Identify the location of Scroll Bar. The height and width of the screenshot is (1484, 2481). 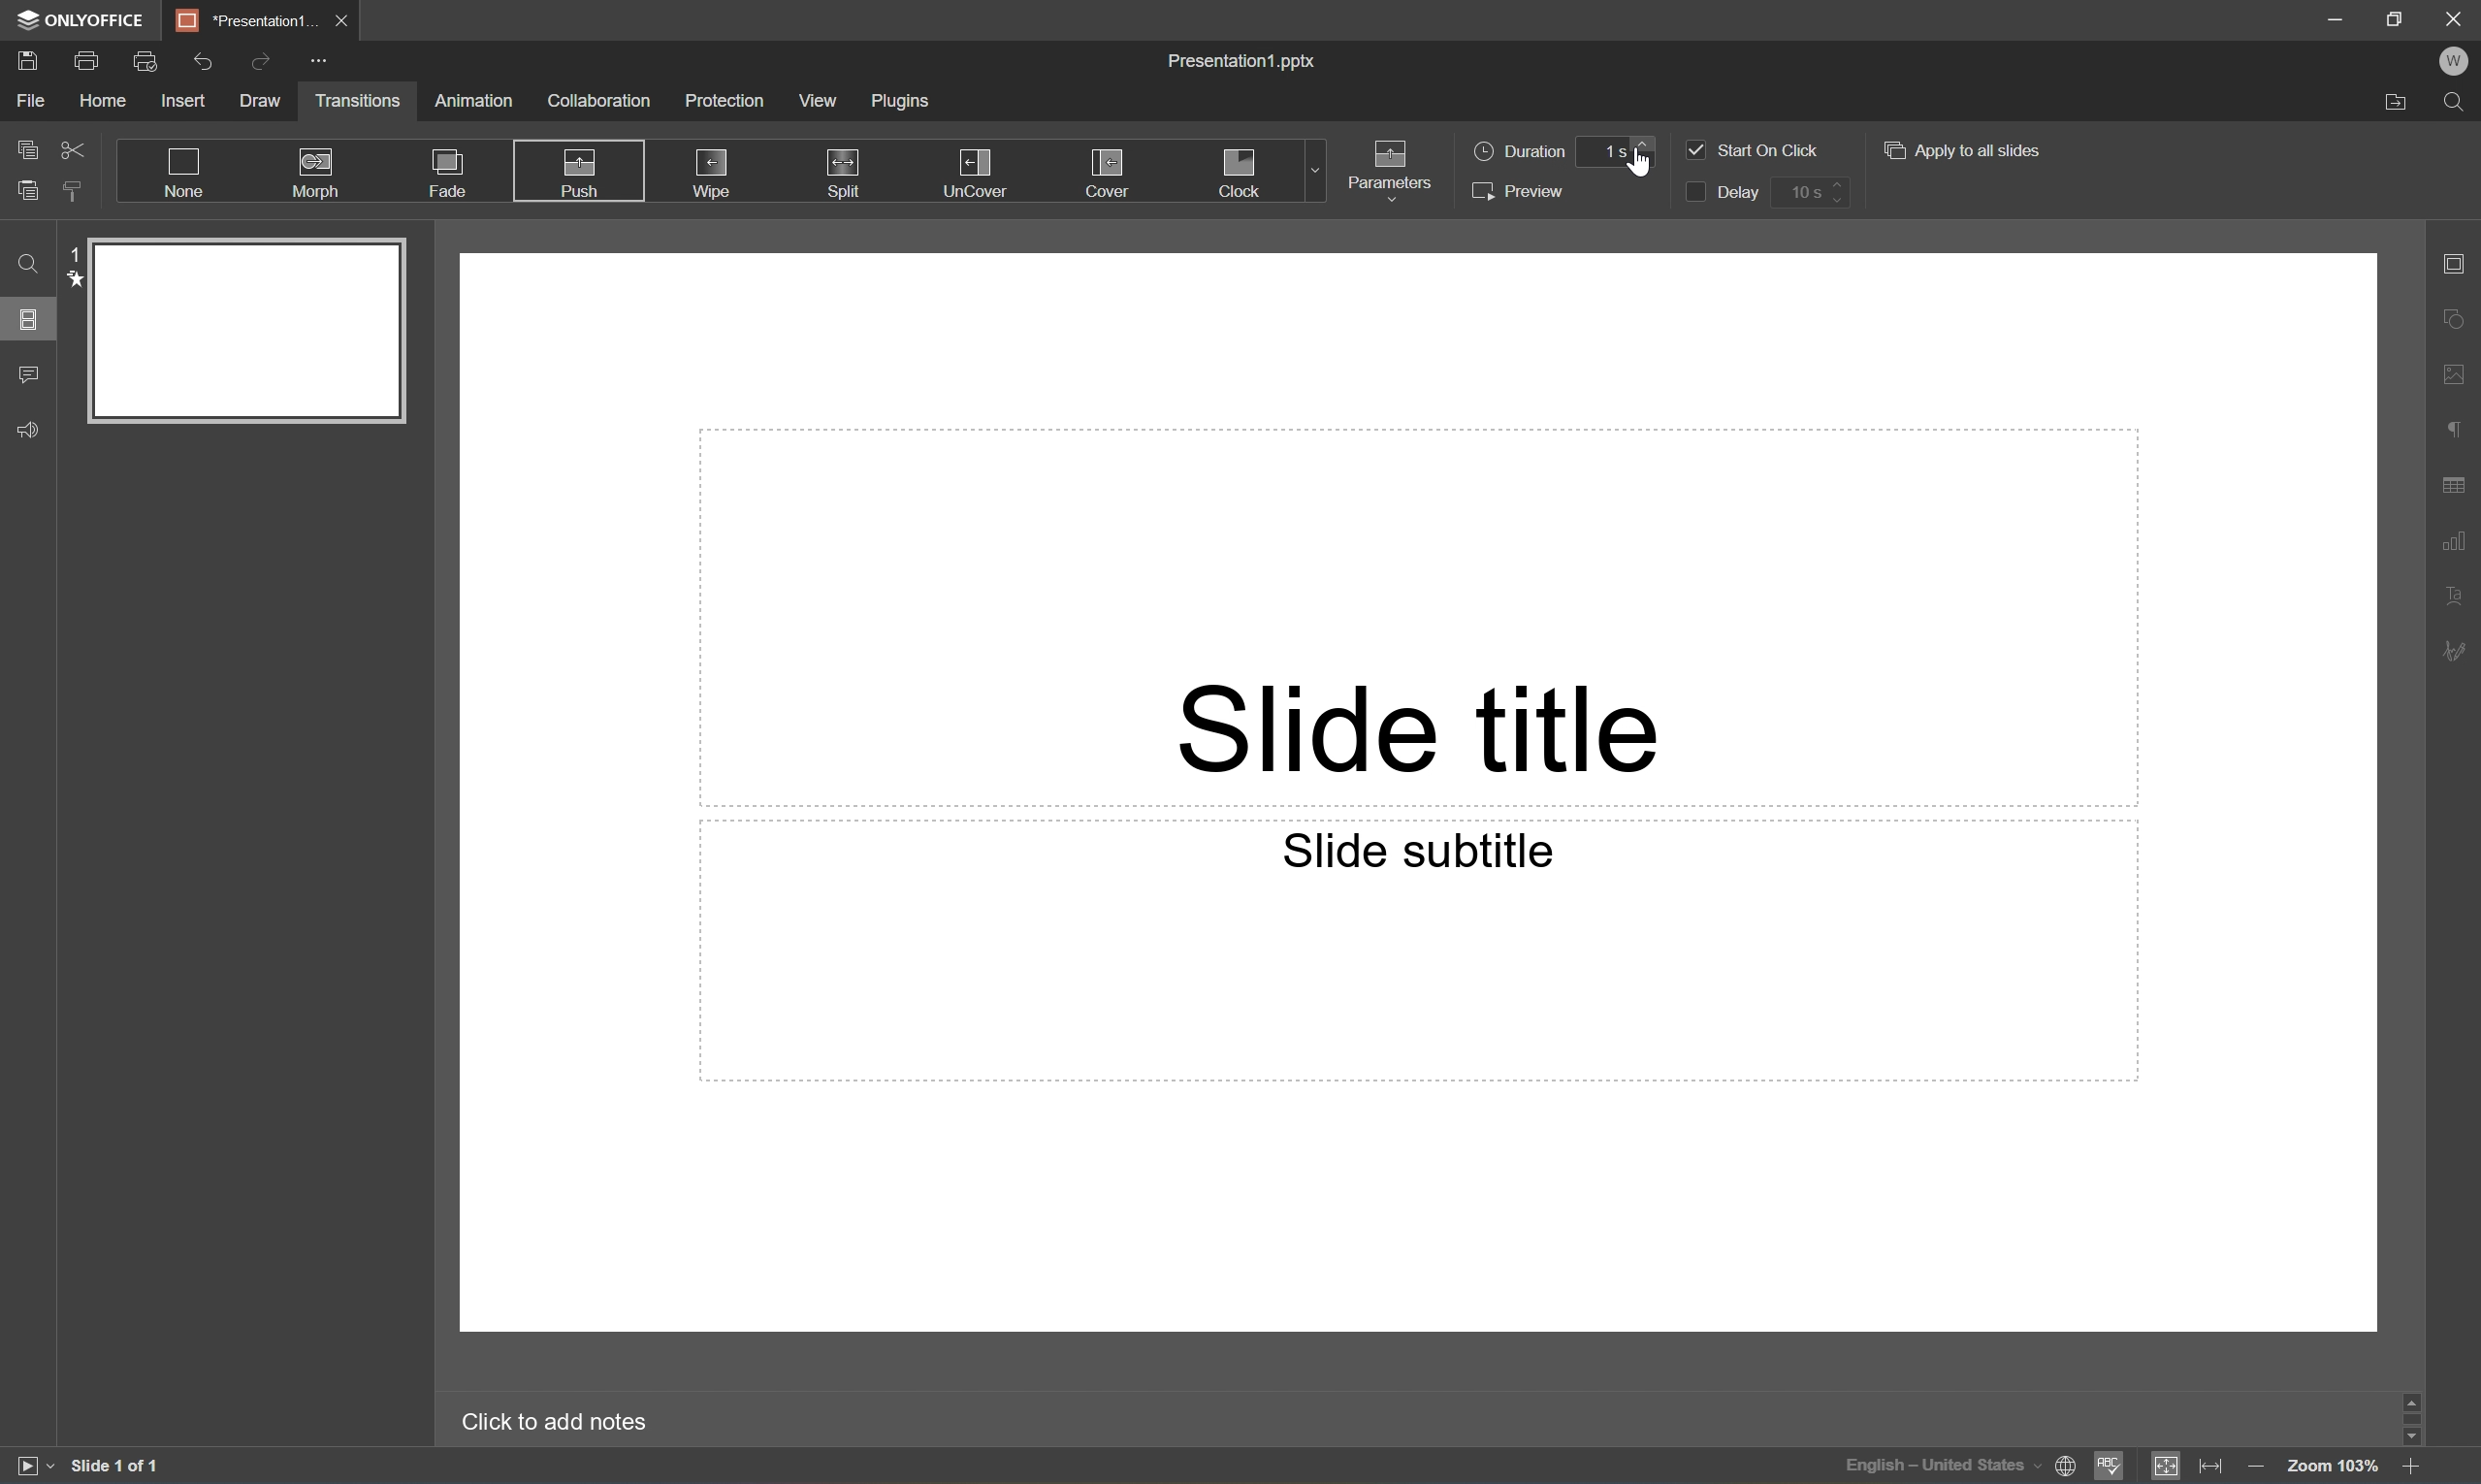
(2415, 1419).